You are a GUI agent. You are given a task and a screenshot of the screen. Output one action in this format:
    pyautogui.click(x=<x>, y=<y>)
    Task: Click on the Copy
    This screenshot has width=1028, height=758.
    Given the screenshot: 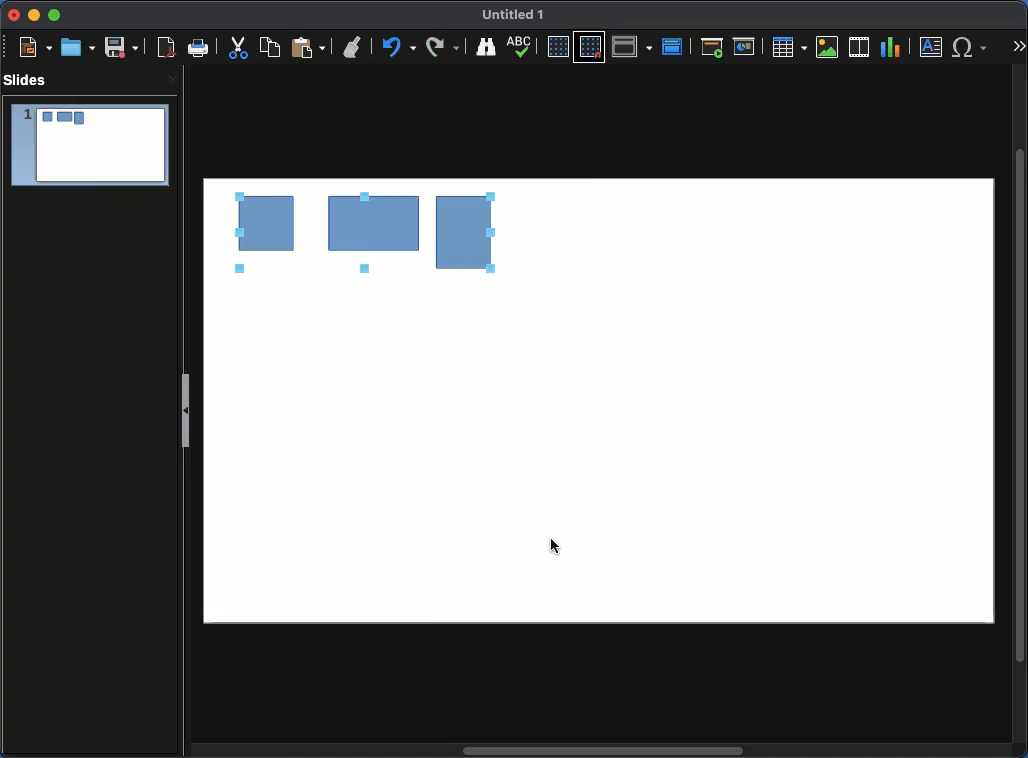 What is the action you would take?
    pyautogui.click(x=273, y=47)
    